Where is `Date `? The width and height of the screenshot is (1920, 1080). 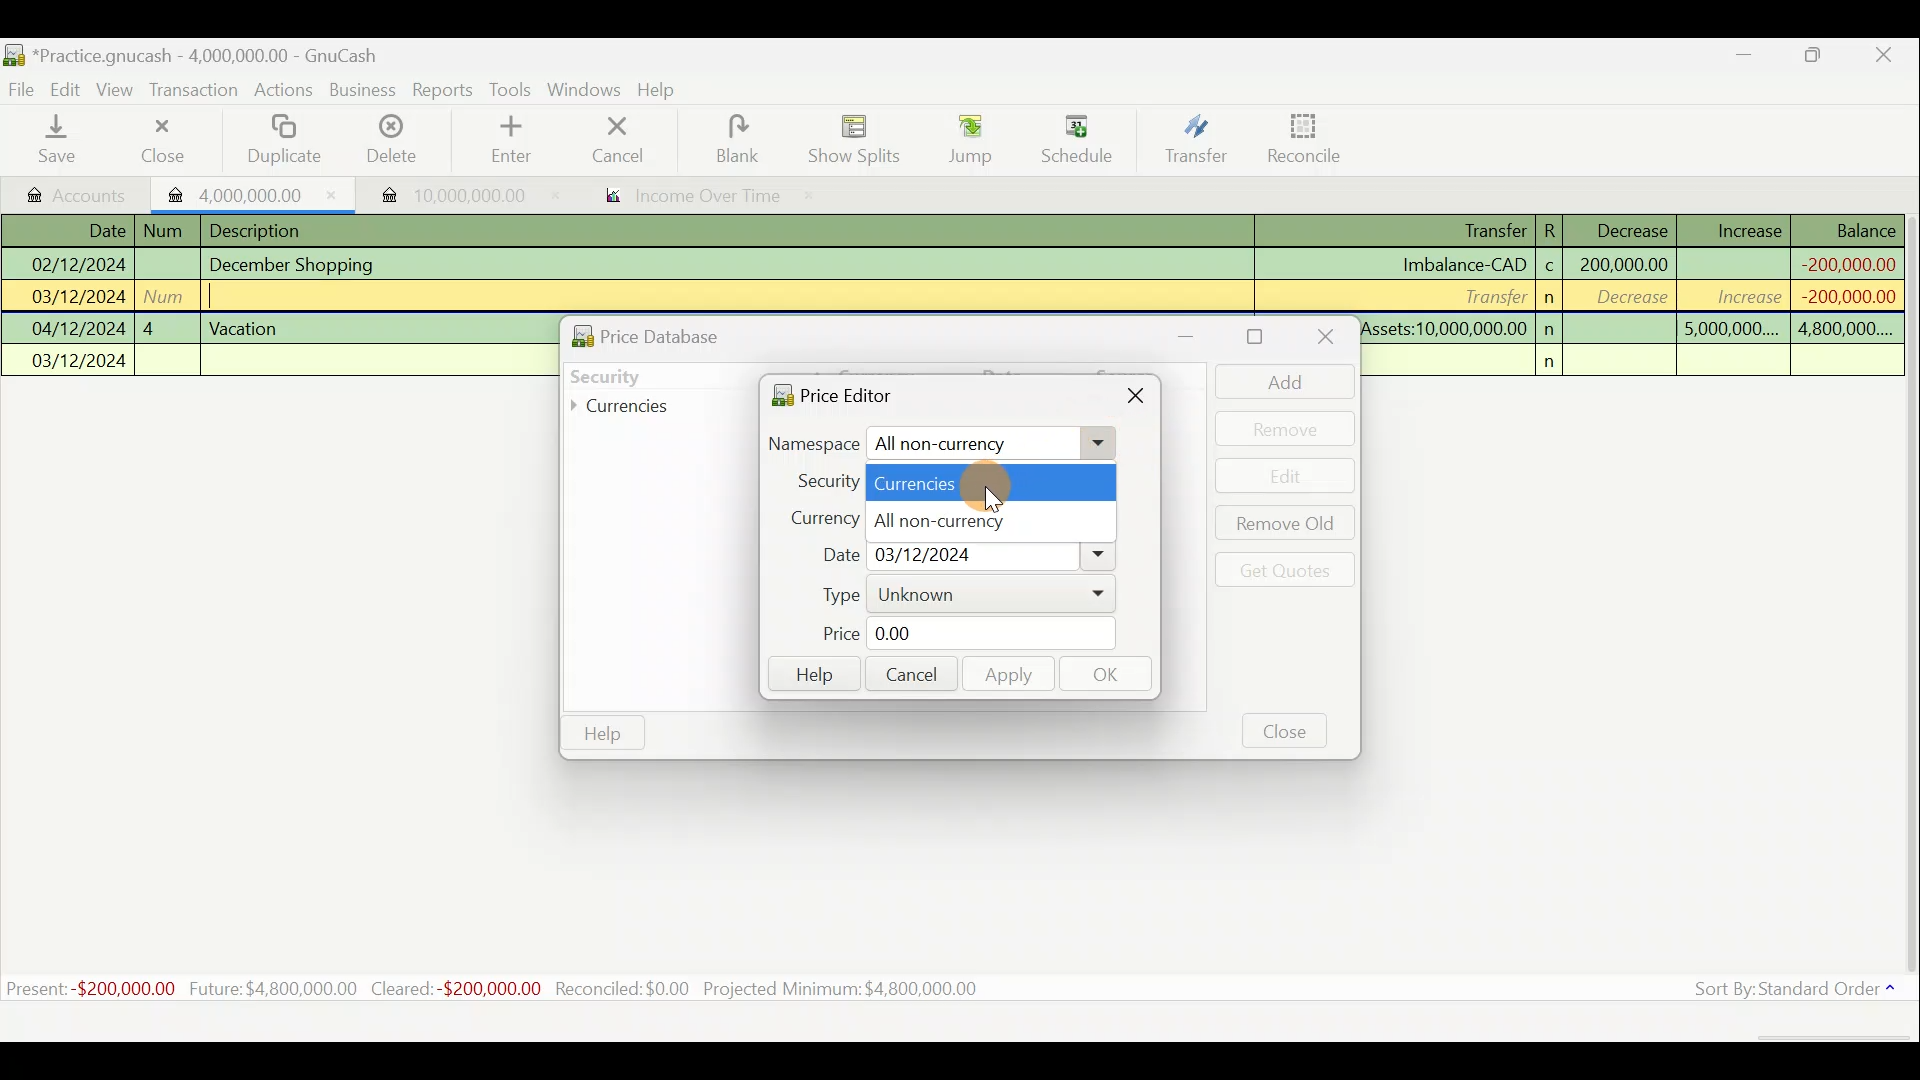
Date  is located at coordinates (93, 230).